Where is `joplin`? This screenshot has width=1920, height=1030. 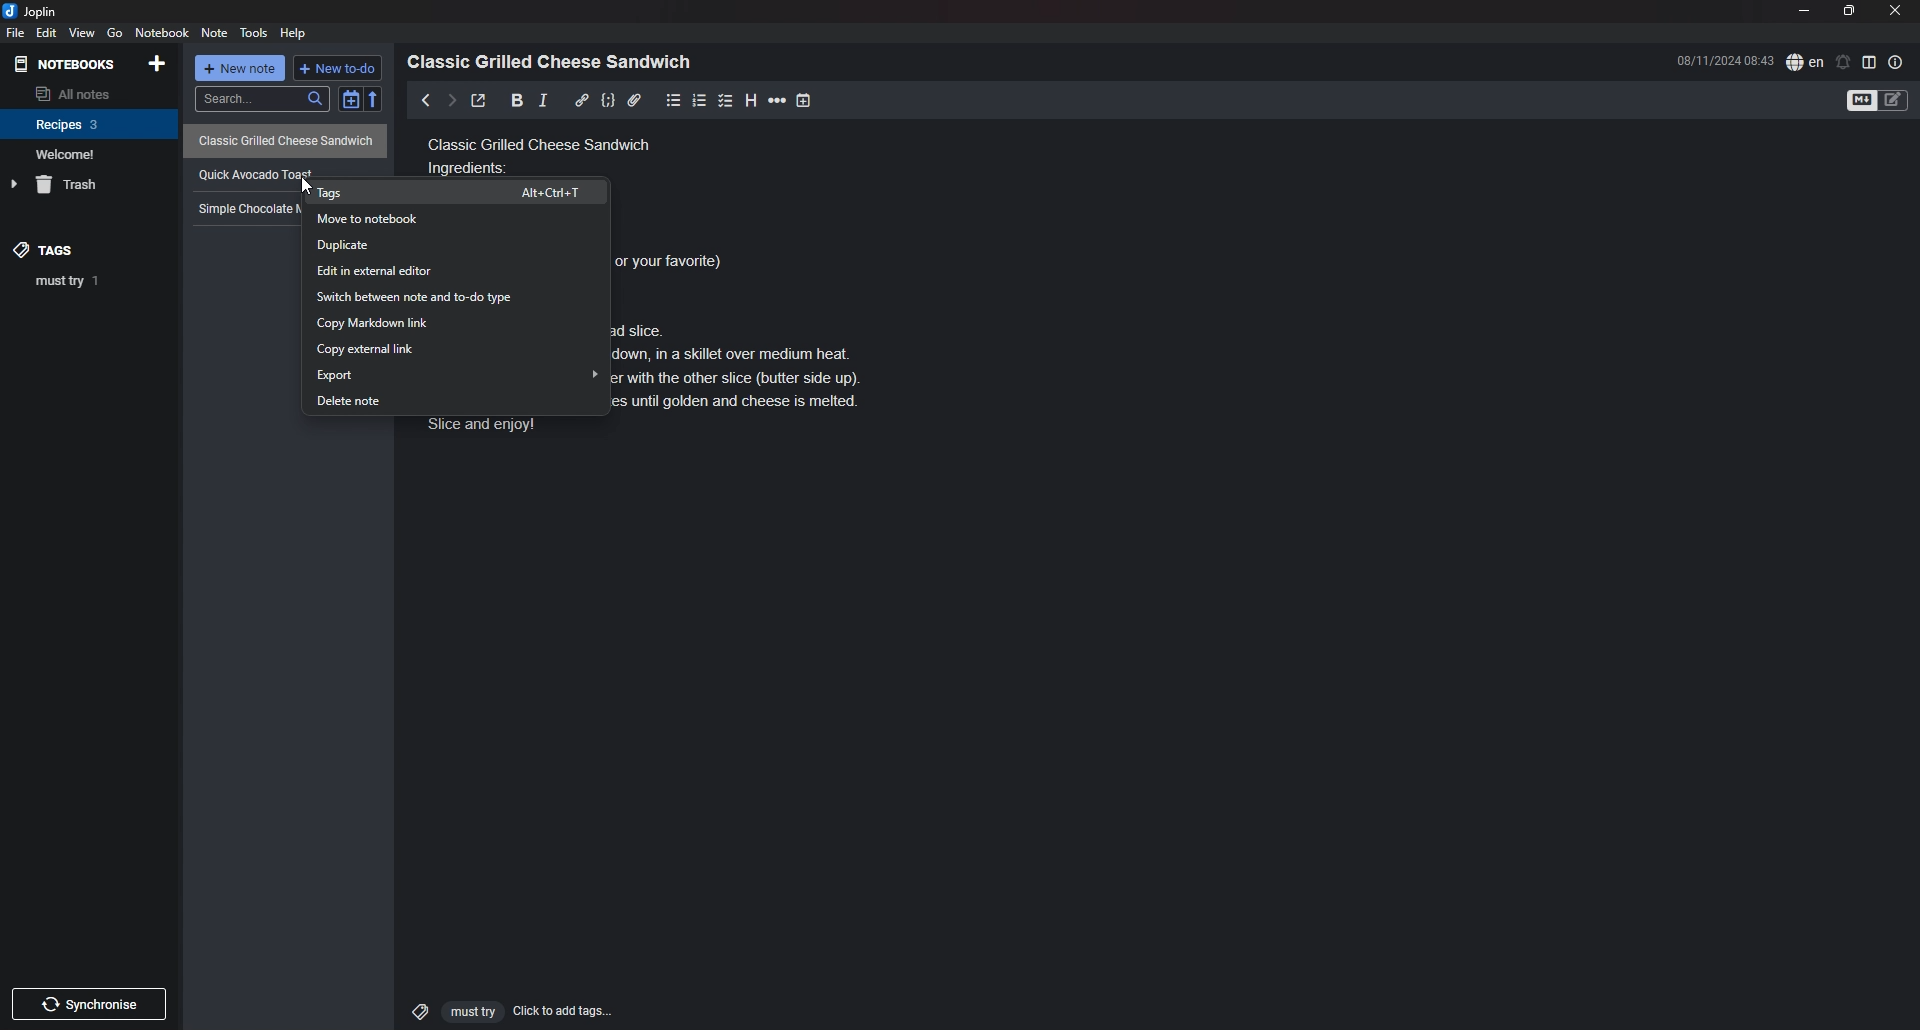
joplin is located at coordinates (33, 11).